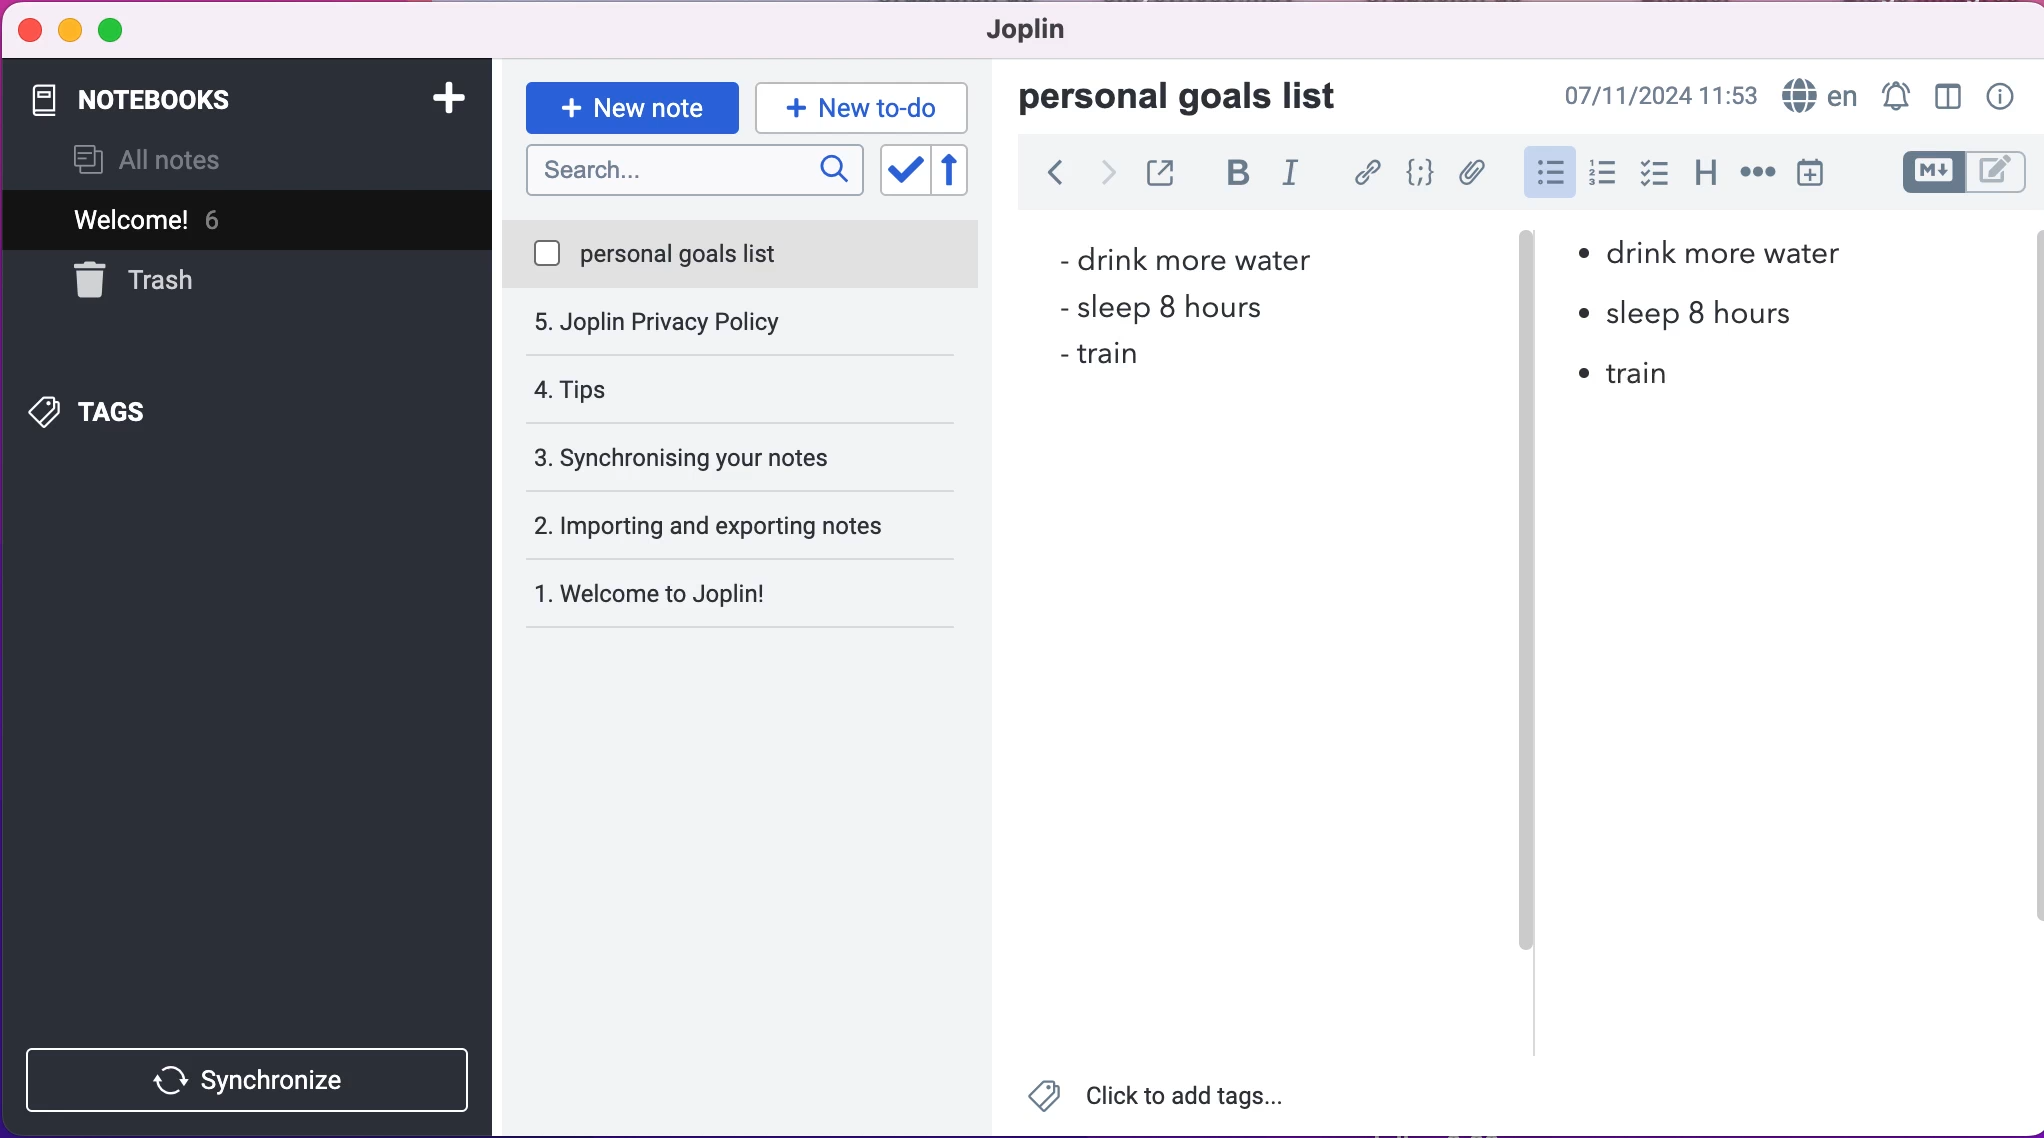 The image size is (2044, 1138). I want to click on reverse sort order, so click(962, 171).